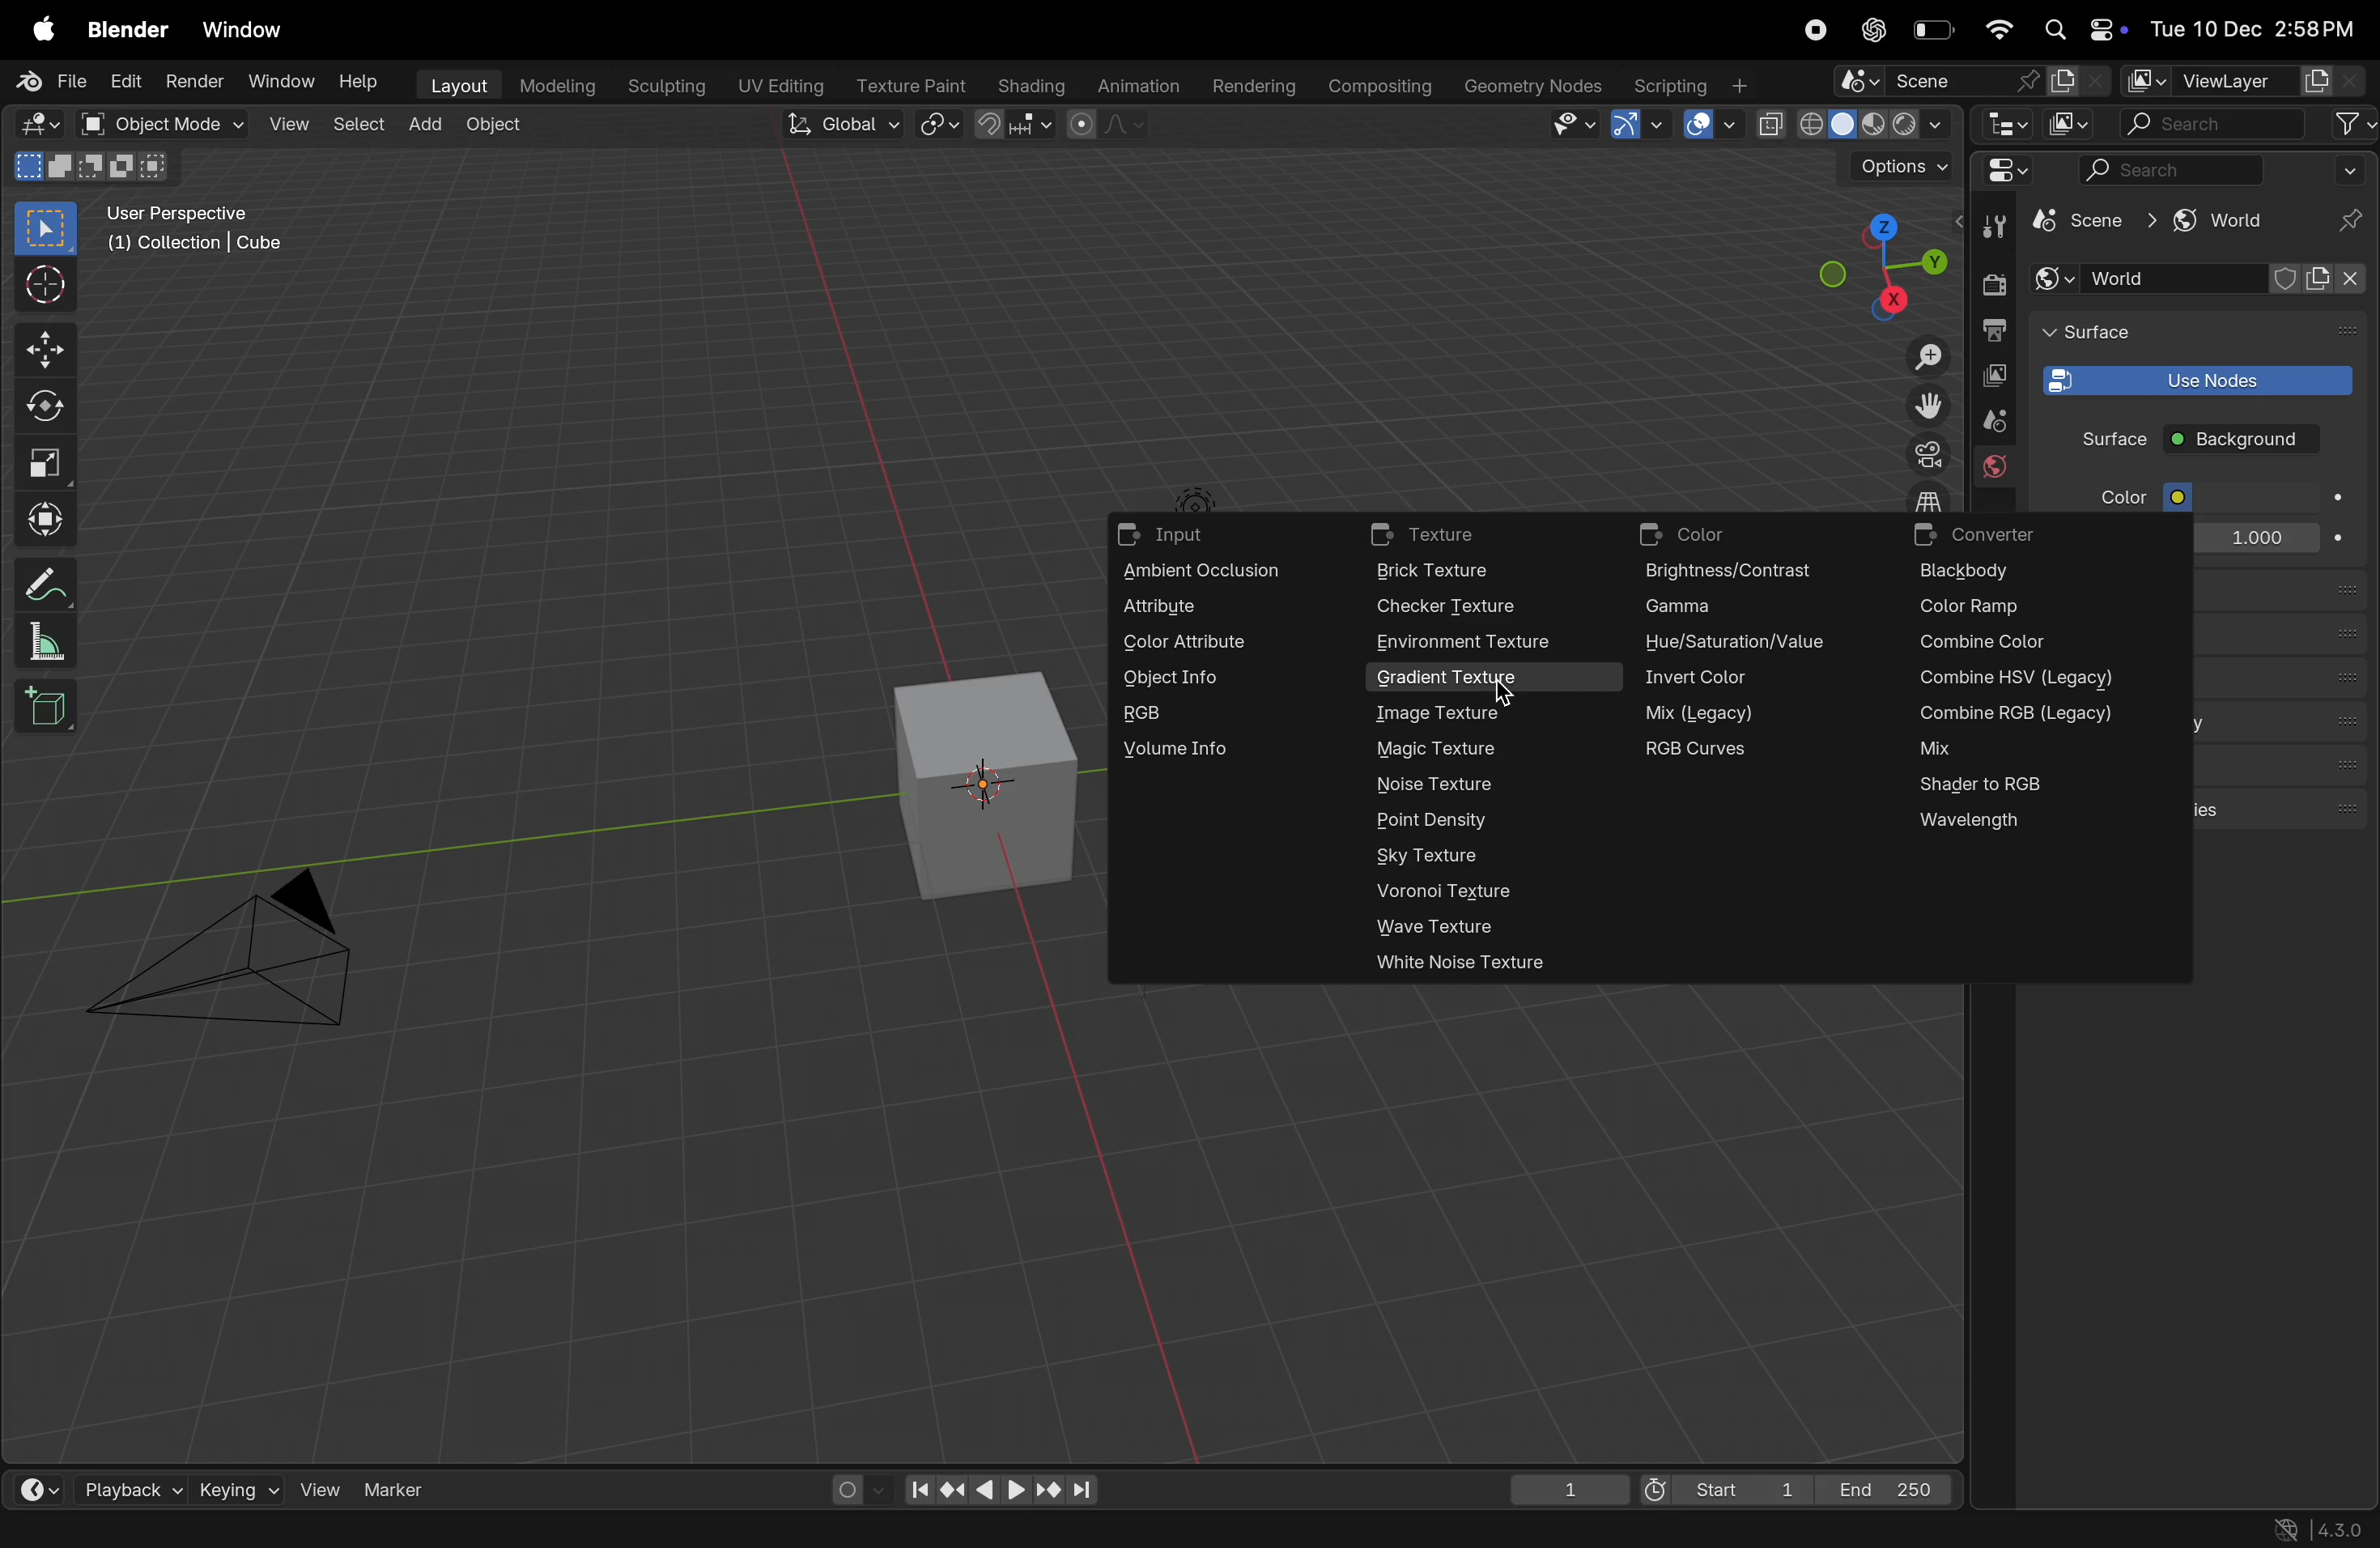  What do you see at coordinates (1204, 679) in the screenshot?
I see `object info` at bounding box center [1204, 679].